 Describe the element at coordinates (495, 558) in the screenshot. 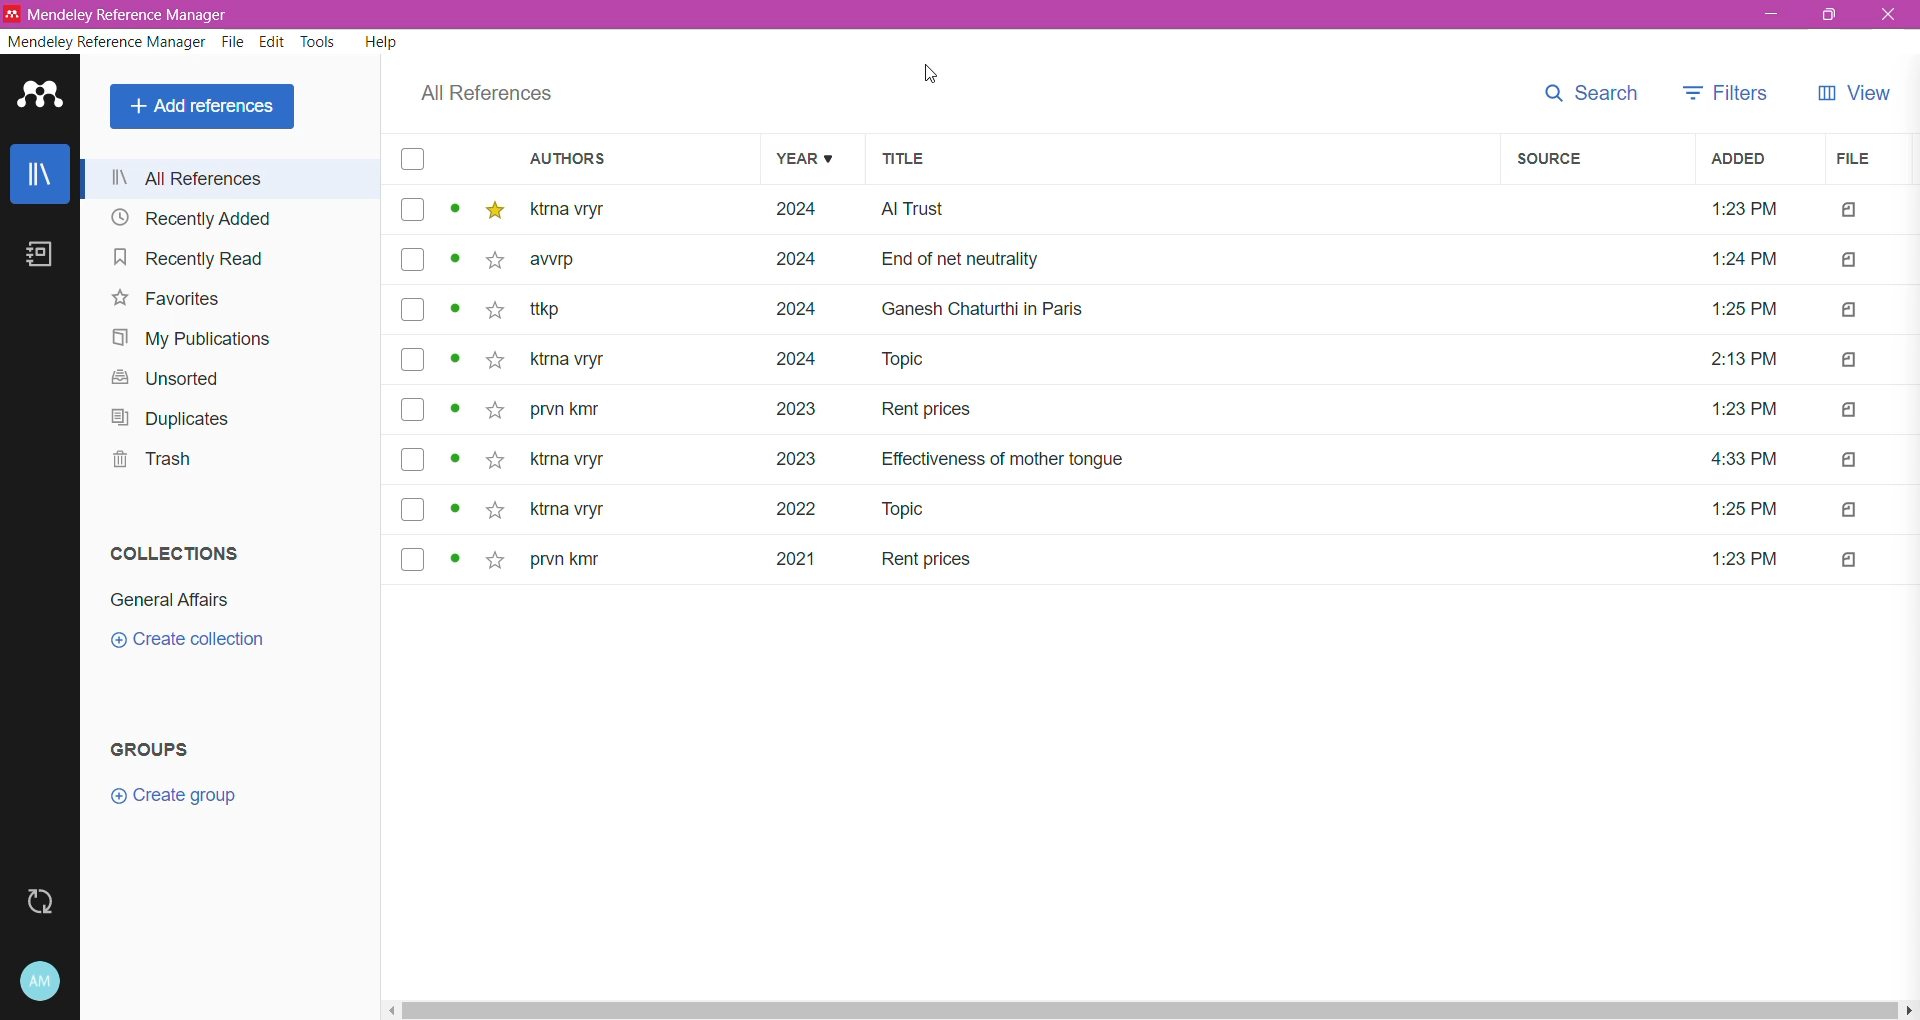

I see `click to add to favorites` at that location.